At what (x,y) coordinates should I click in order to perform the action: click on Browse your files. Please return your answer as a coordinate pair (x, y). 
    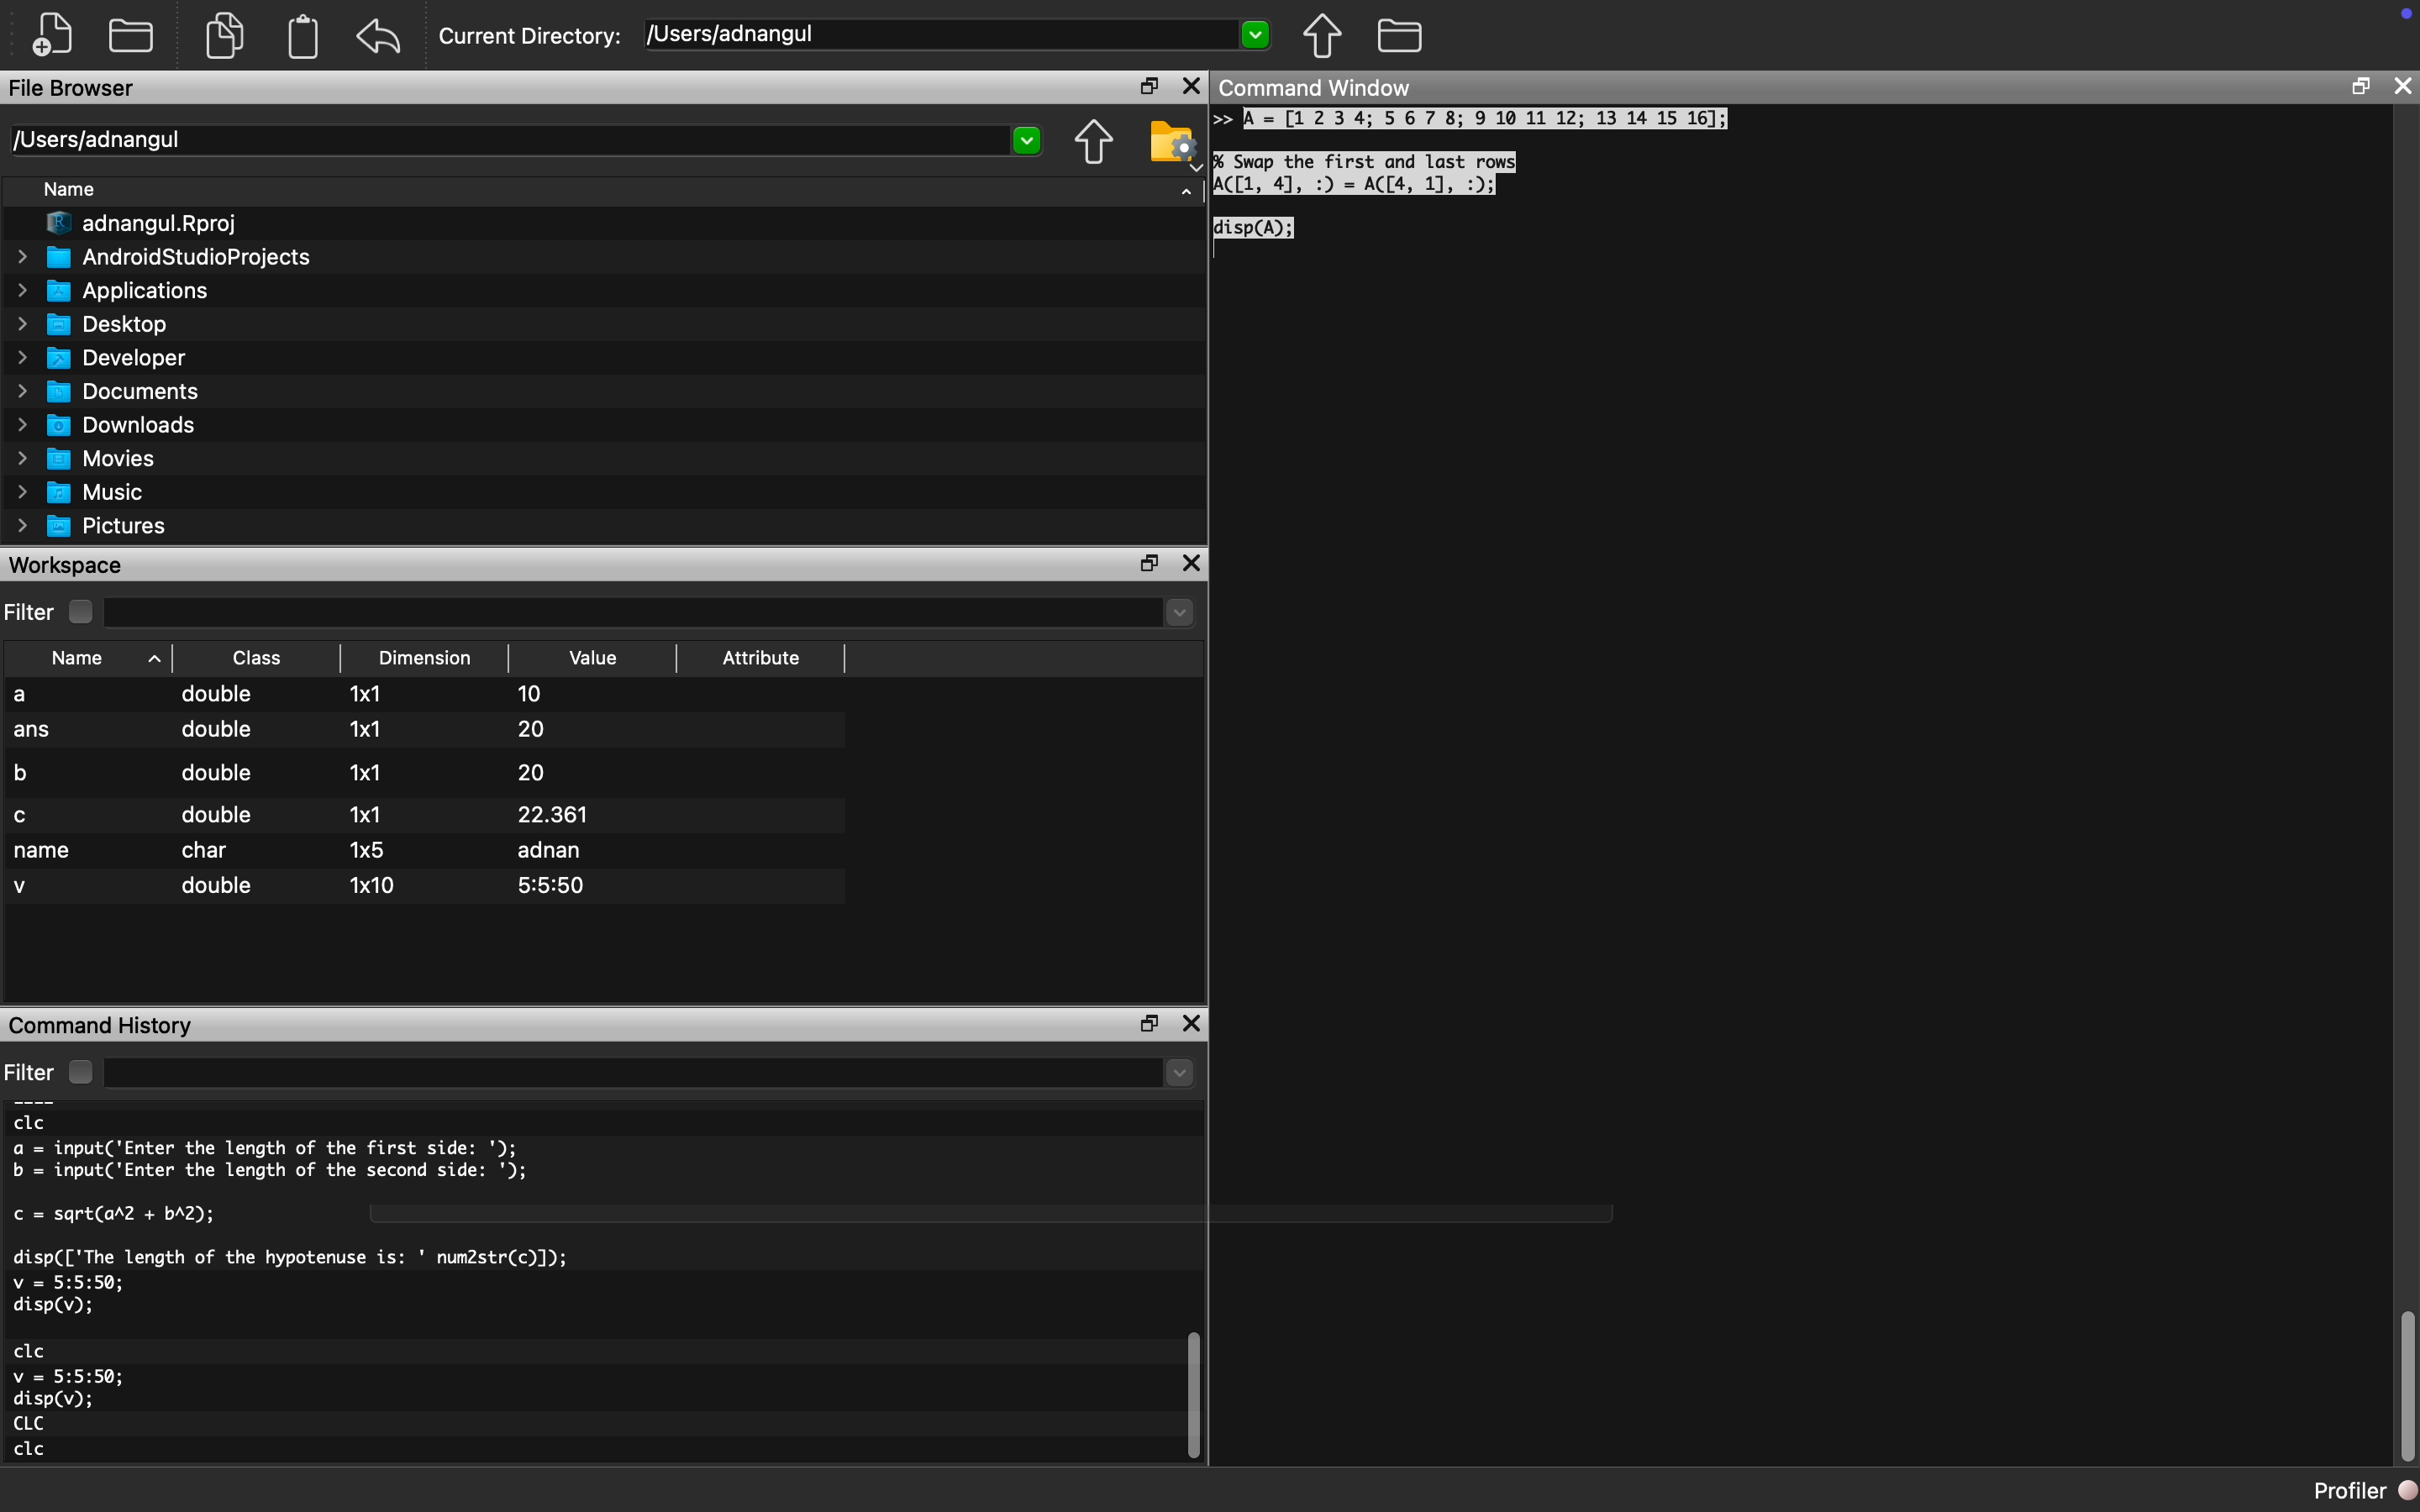
    Looking at the image, I should click on (1400, 39).